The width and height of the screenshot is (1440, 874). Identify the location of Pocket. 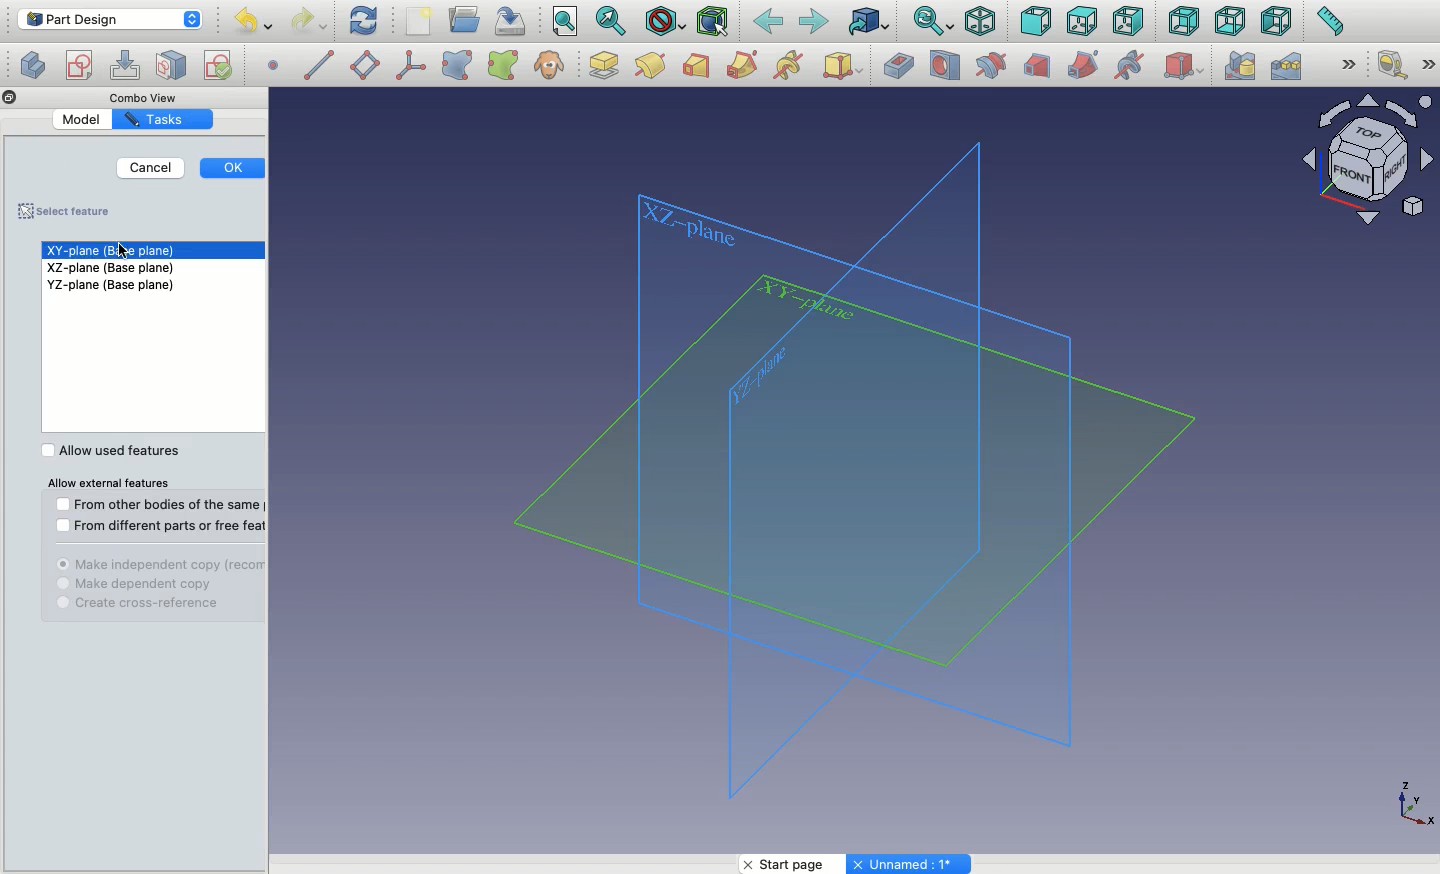
(898, 65).